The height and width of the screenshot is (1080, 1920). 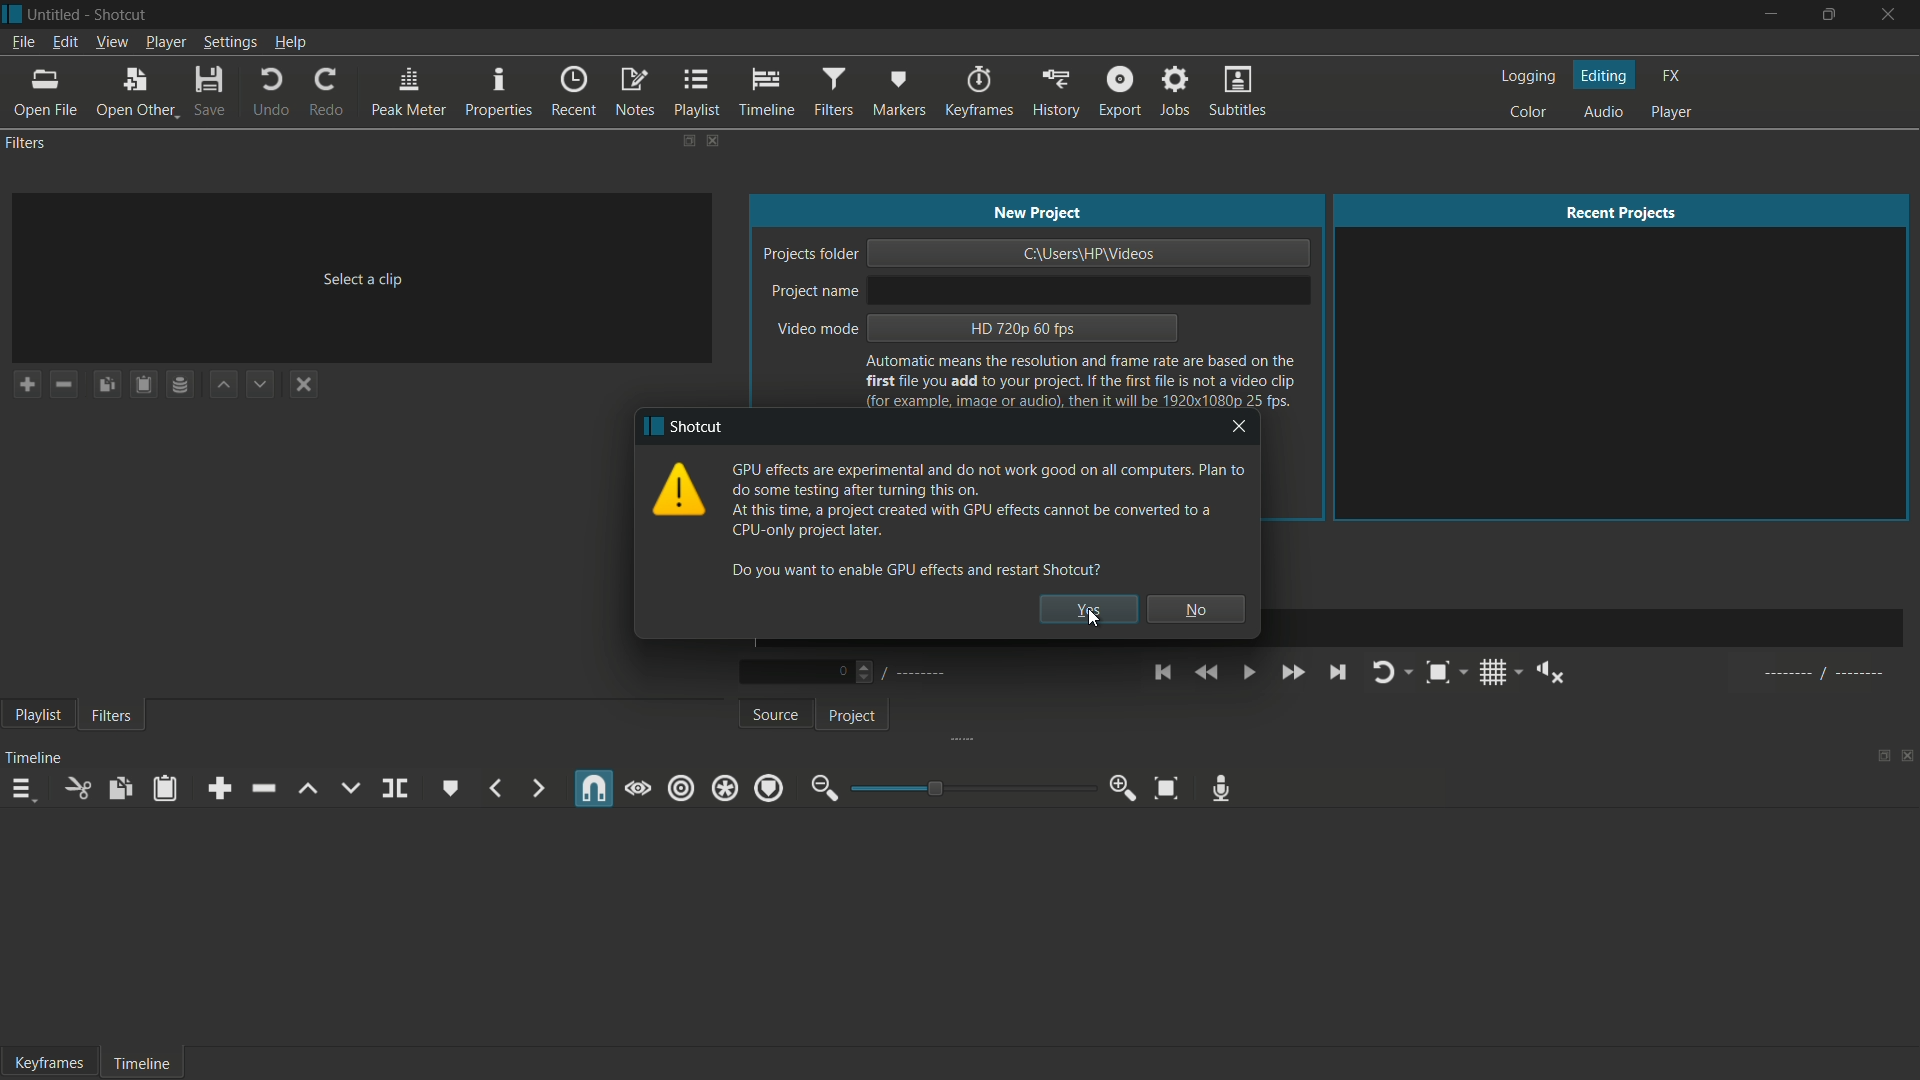 I want to click on filters, so click(x=111, y=717).